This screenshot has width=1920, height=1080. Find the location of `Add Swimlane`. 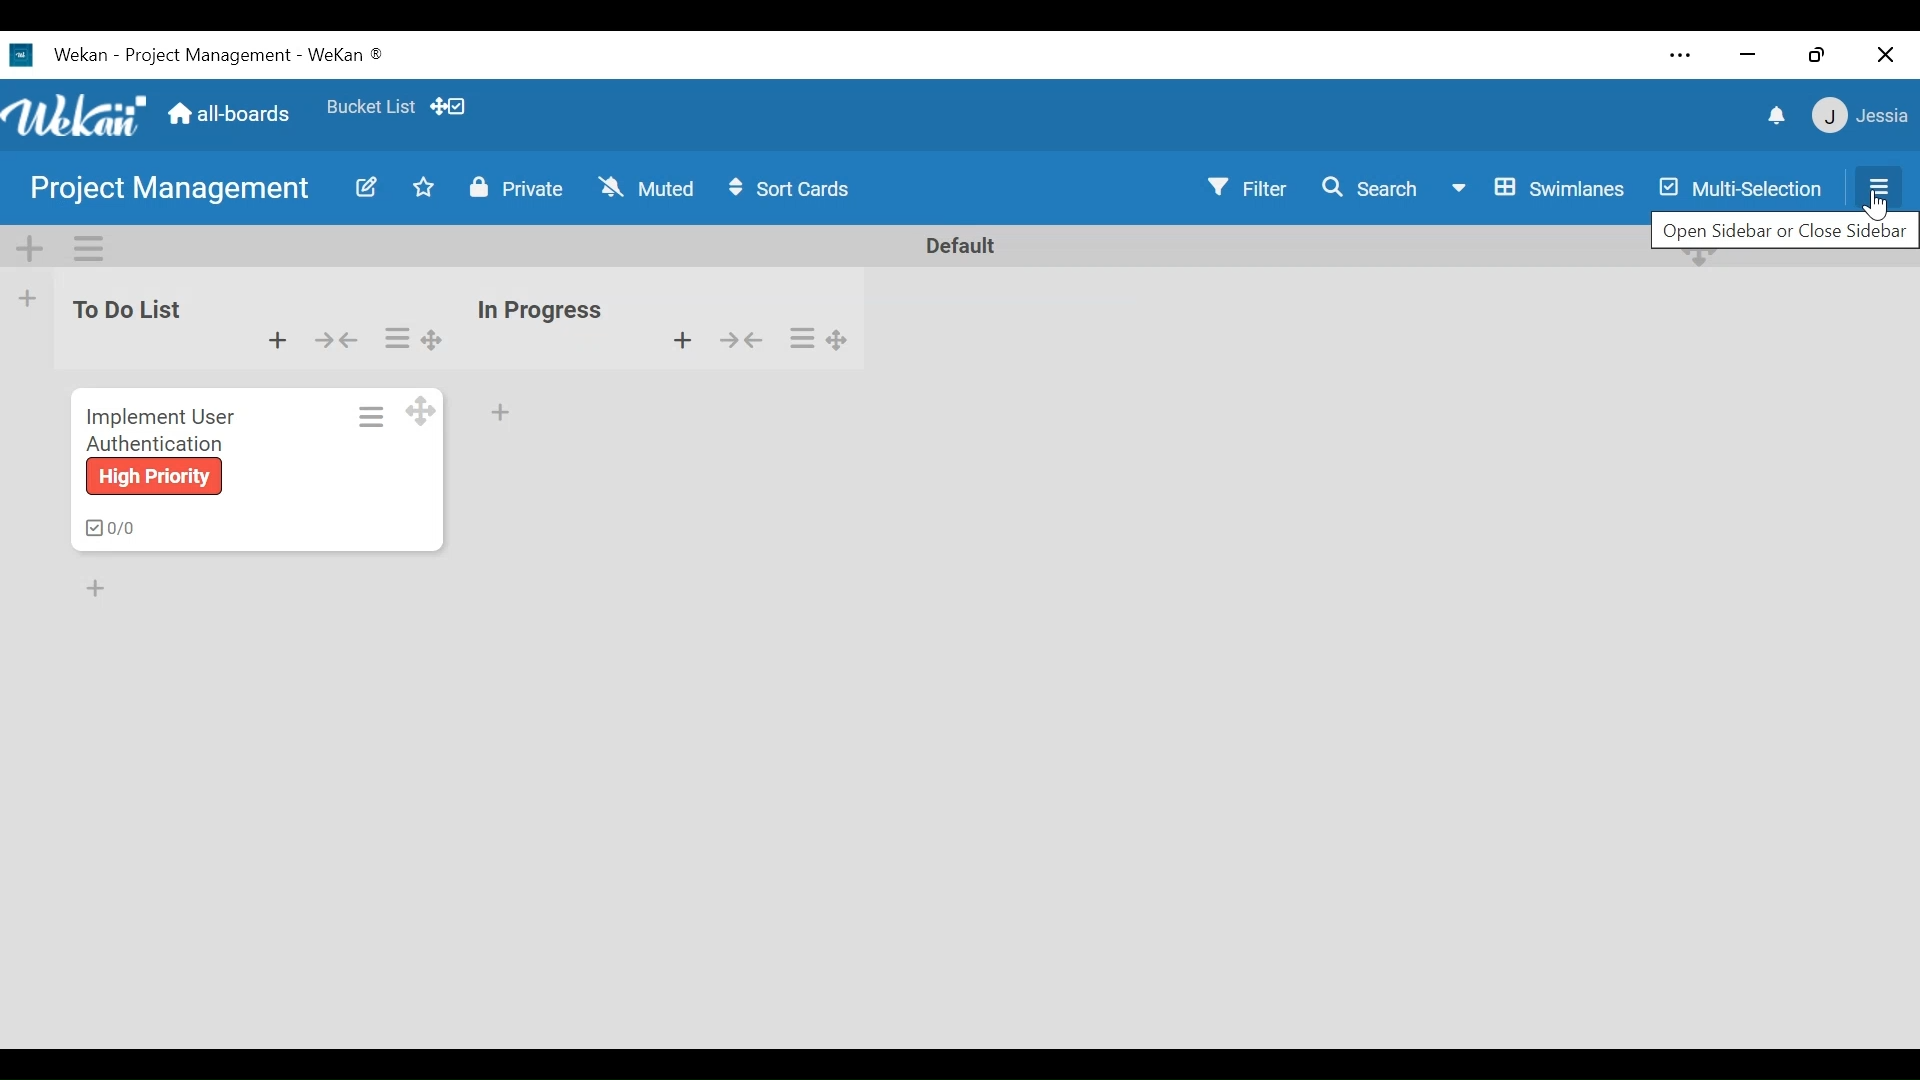

Add Swimlane is located at coordinates (32, 247).